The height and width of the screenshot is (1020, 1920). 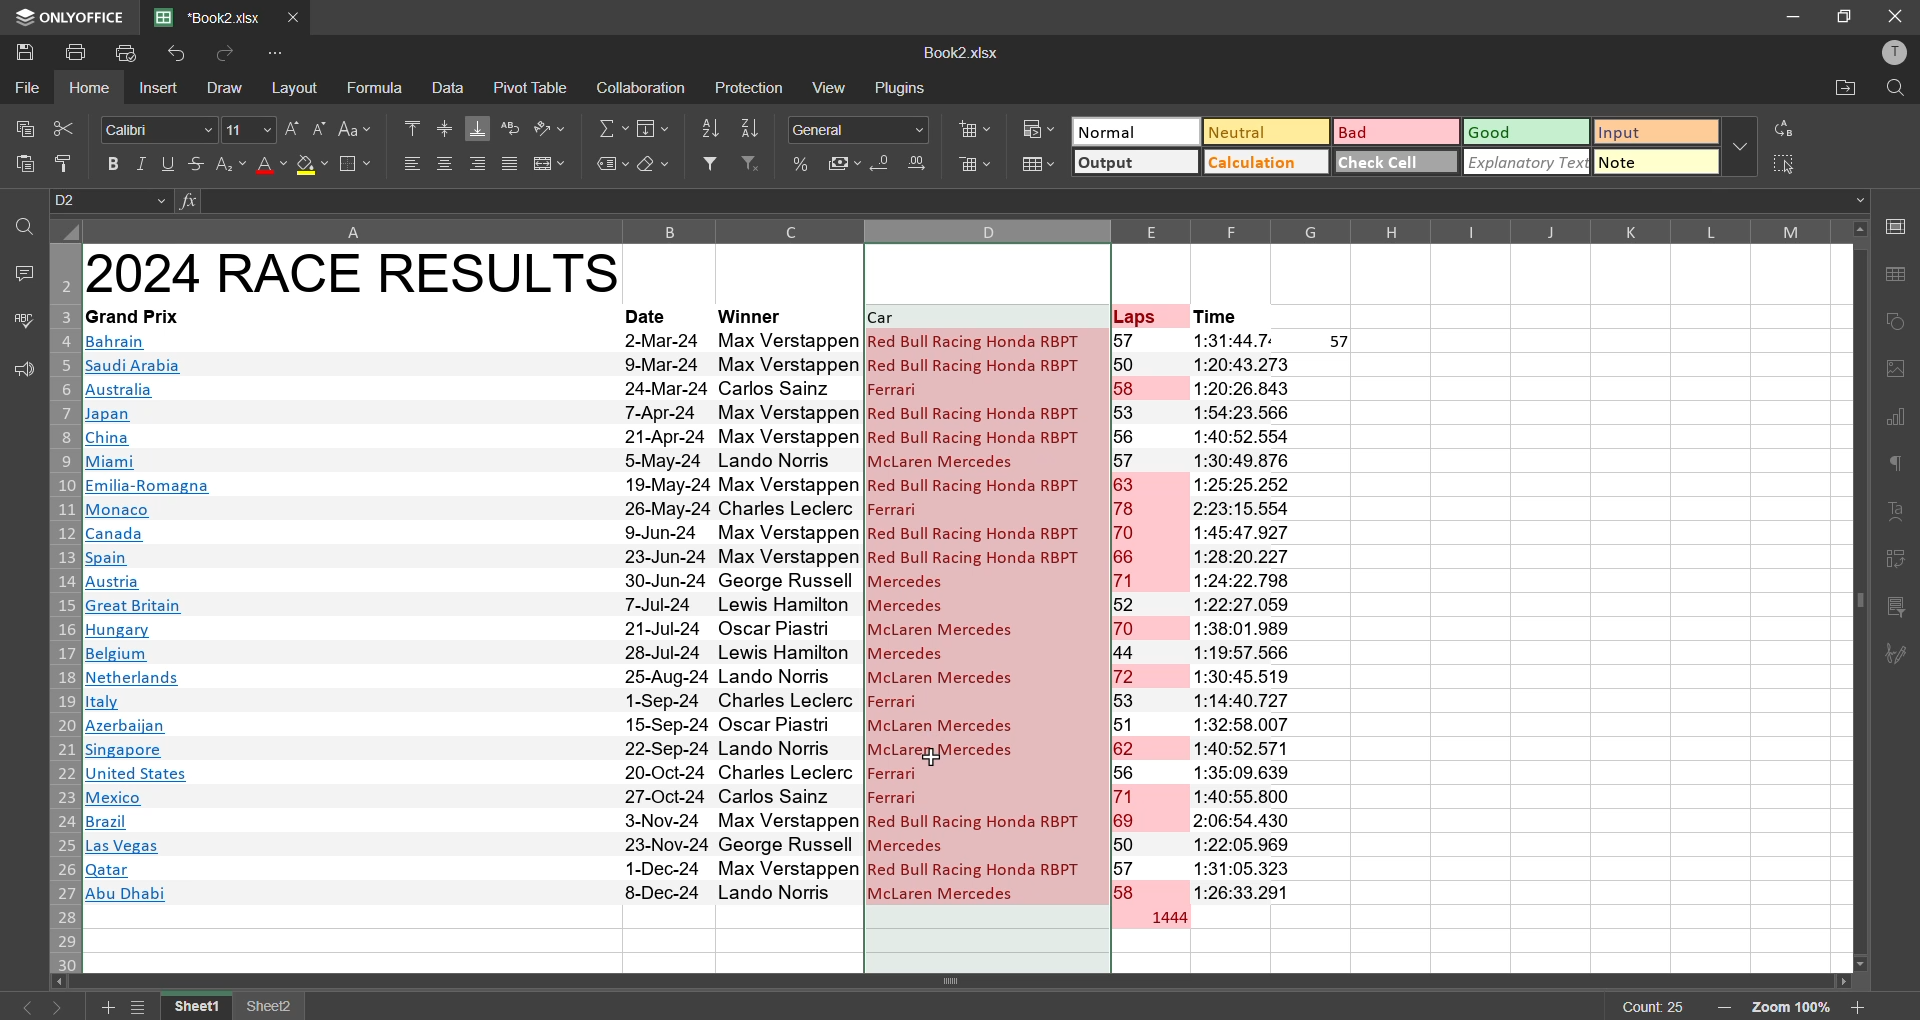 What do you see at coordinates (221, 54) in the screenshot?
I see `redo` at bounding box center [221, 54].